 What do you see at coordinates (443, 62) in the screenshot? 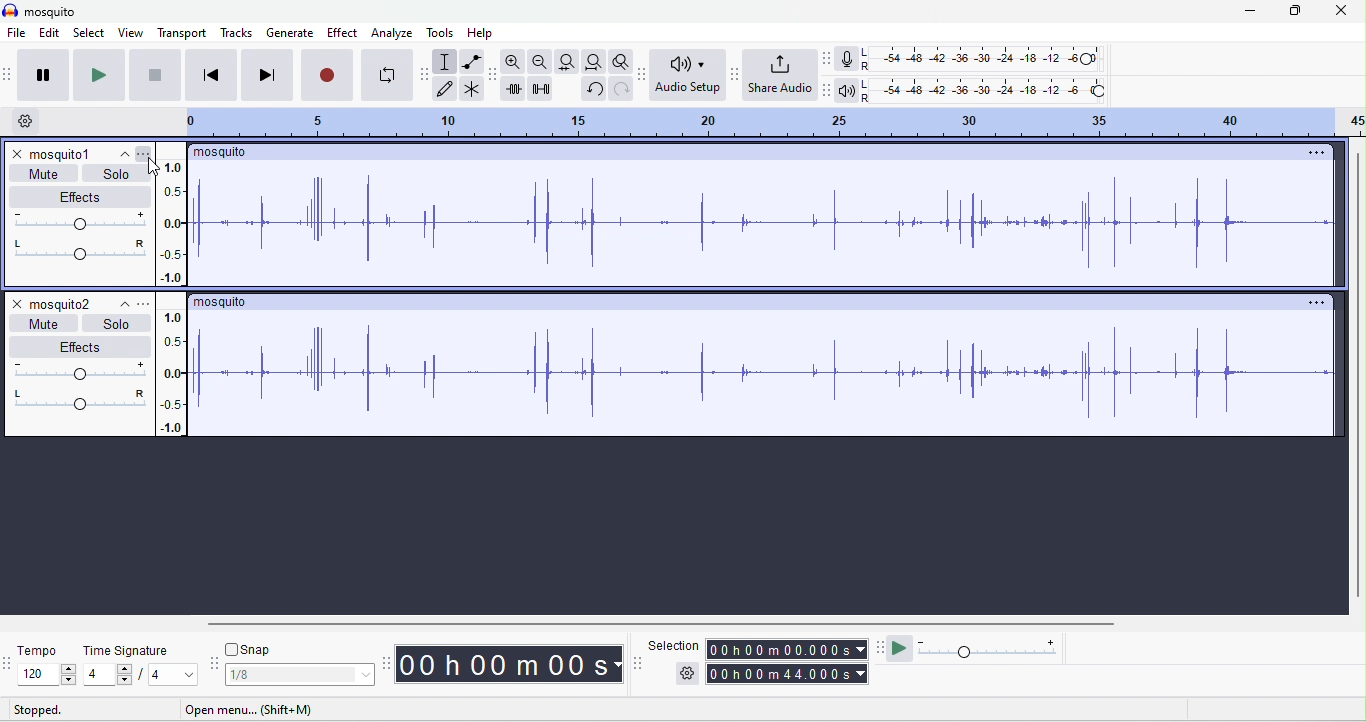
I see `selection` at bounding box center [443, 62].